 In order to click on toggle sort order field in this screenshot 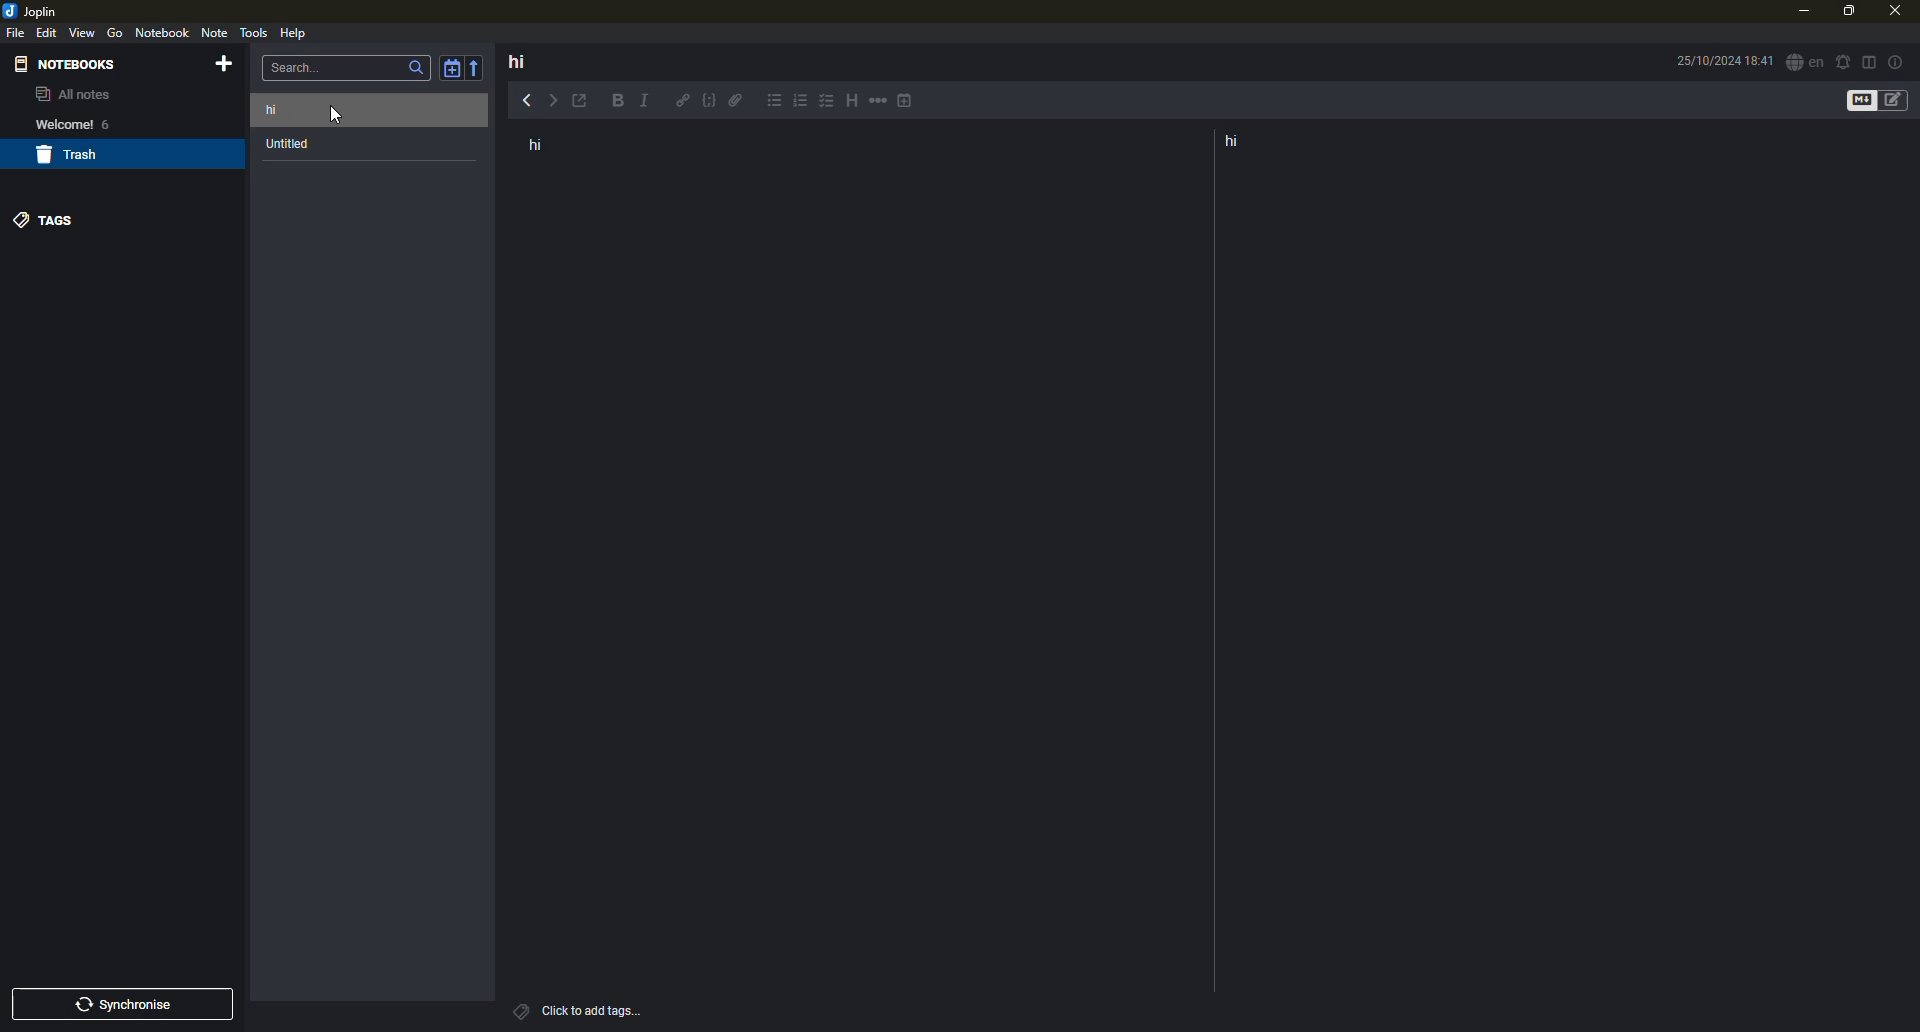, I will do `click(450, 68)`.